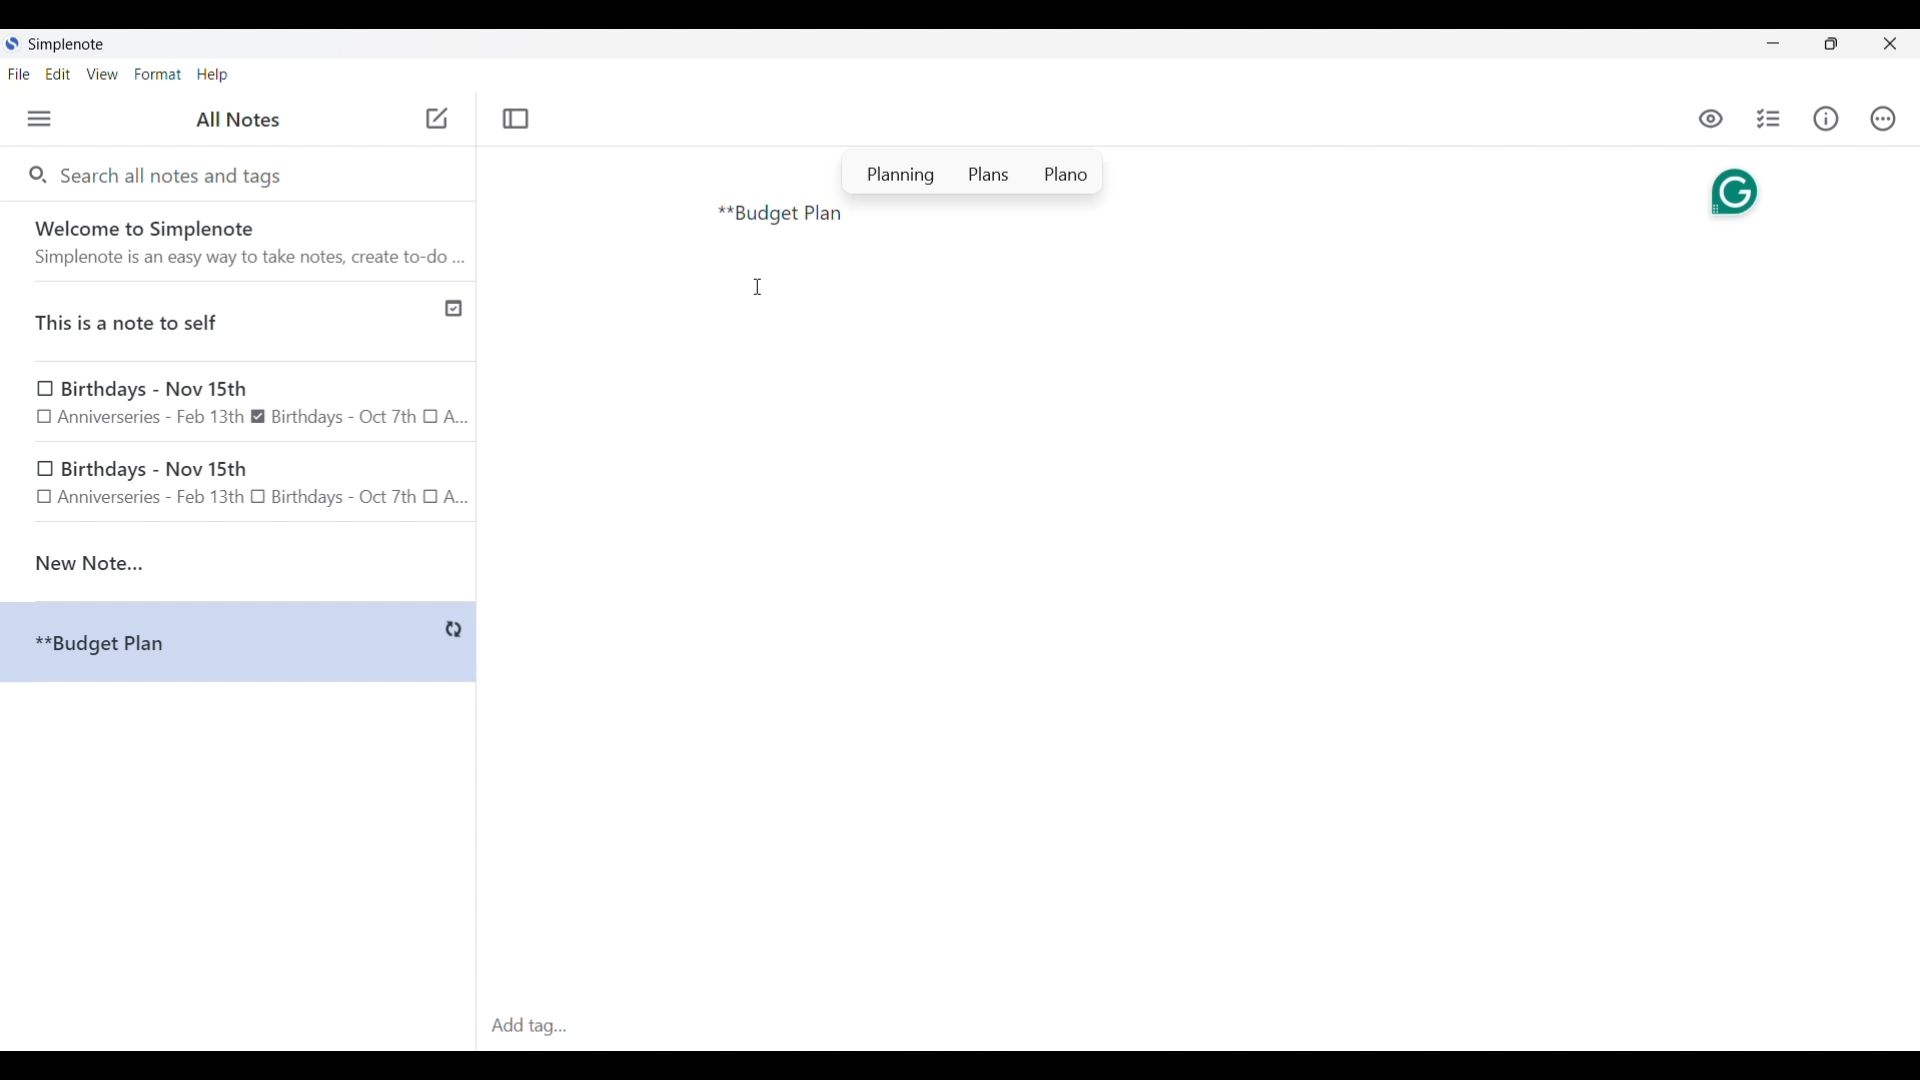 The height and width of the screenshot is (1080, 1920). What do you see at coordinates (240, 322) in the screenshot?
I see `Published note indicated by check icon` at bounding box center [240, 322].